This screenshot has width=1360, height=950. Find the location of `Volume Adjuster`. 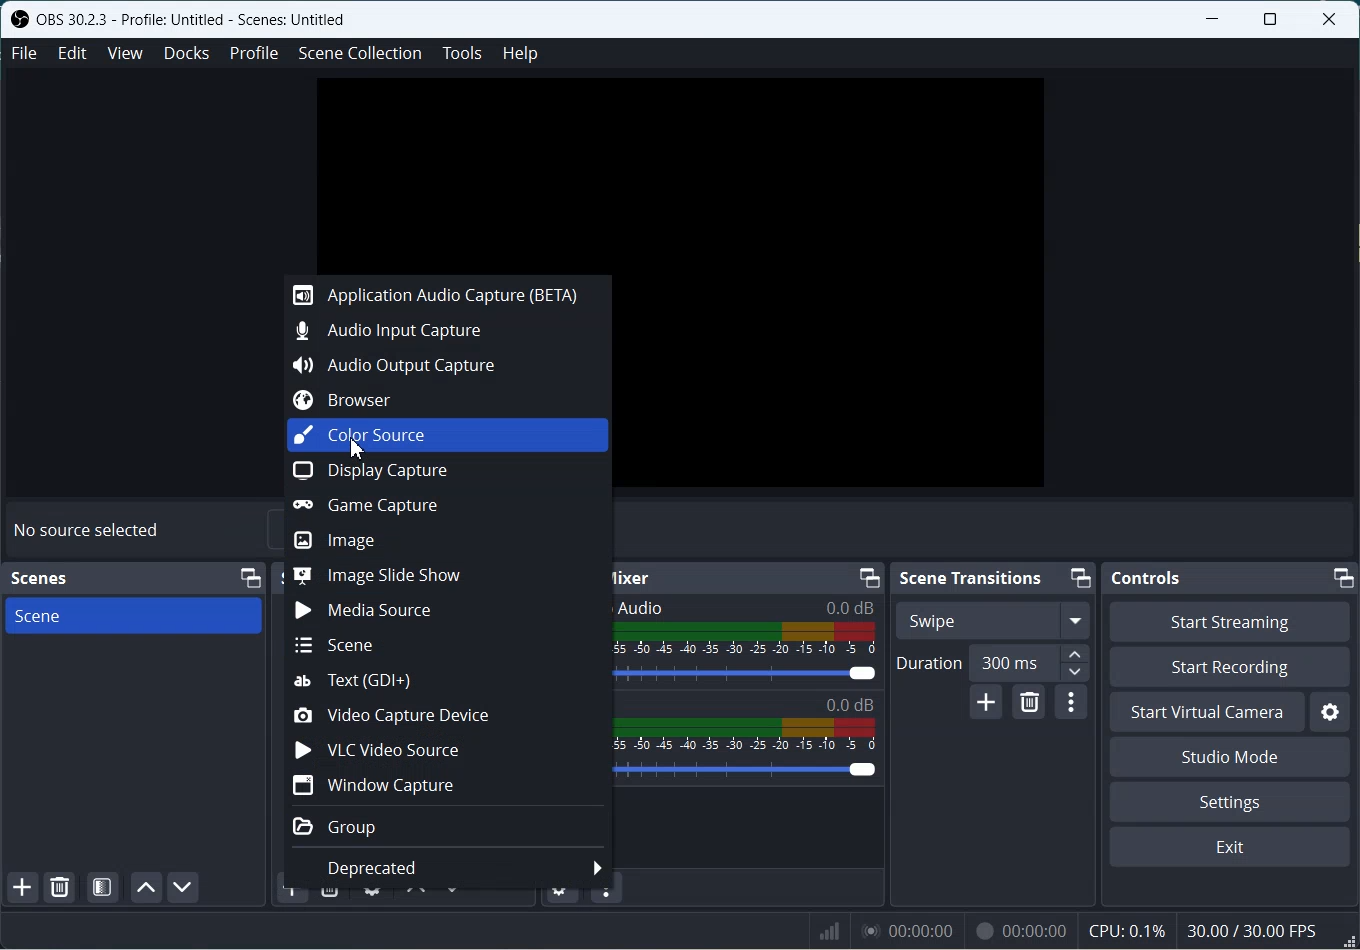

Volume Adjuster is located at coordinates (751, 675).